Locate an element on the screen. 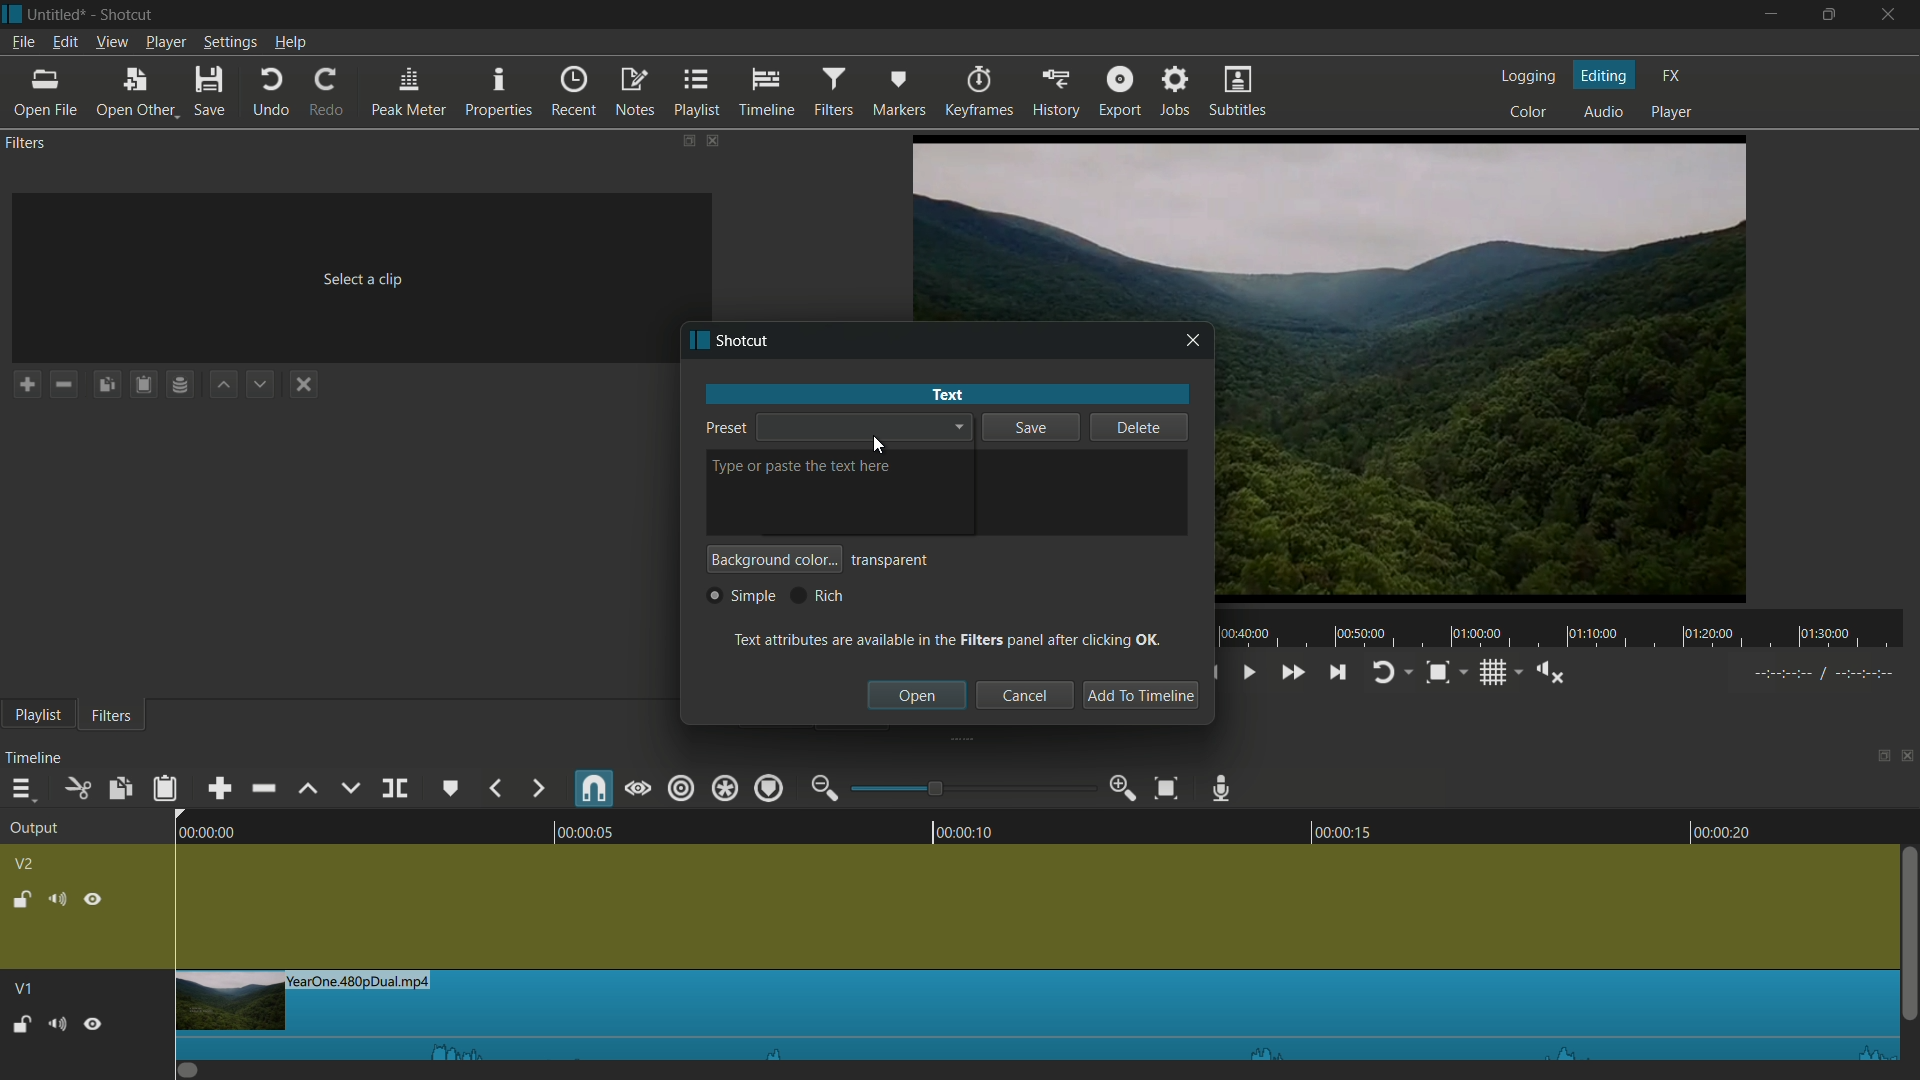  quickly play forward is located at coordinates (1289, 671).